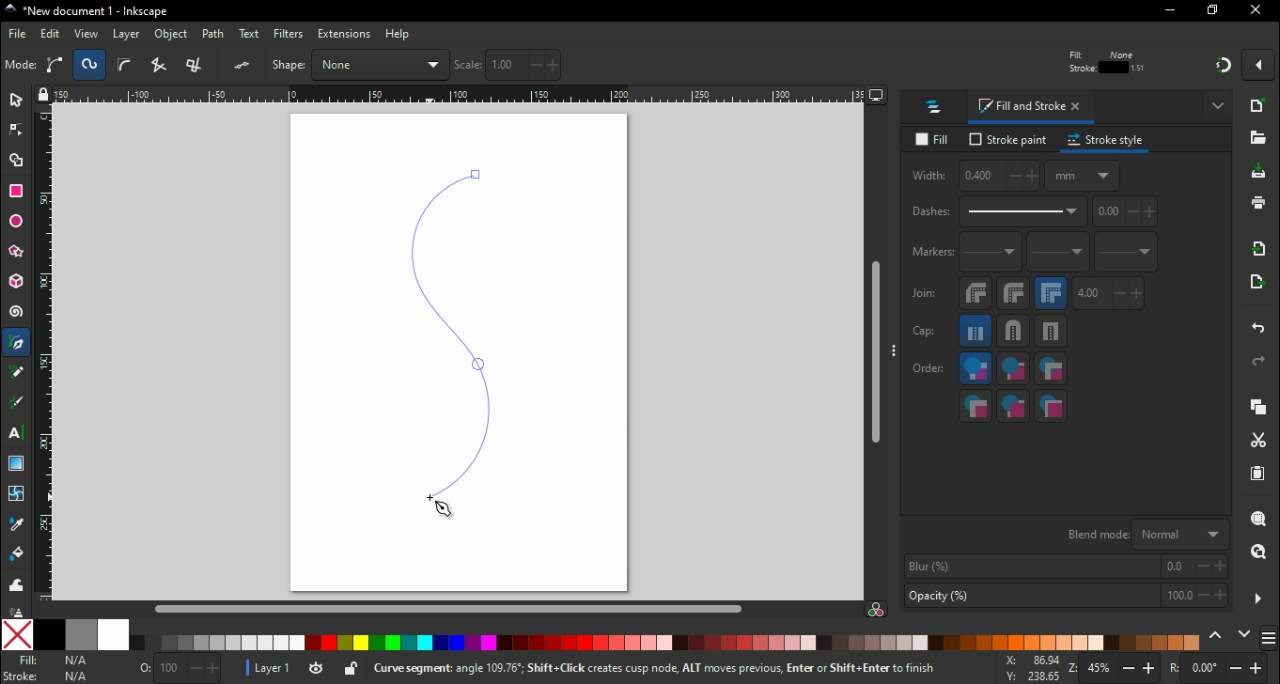  Describe the element at coordinates (1108, 143) in the screenshot. I see `stroke style` at that location.